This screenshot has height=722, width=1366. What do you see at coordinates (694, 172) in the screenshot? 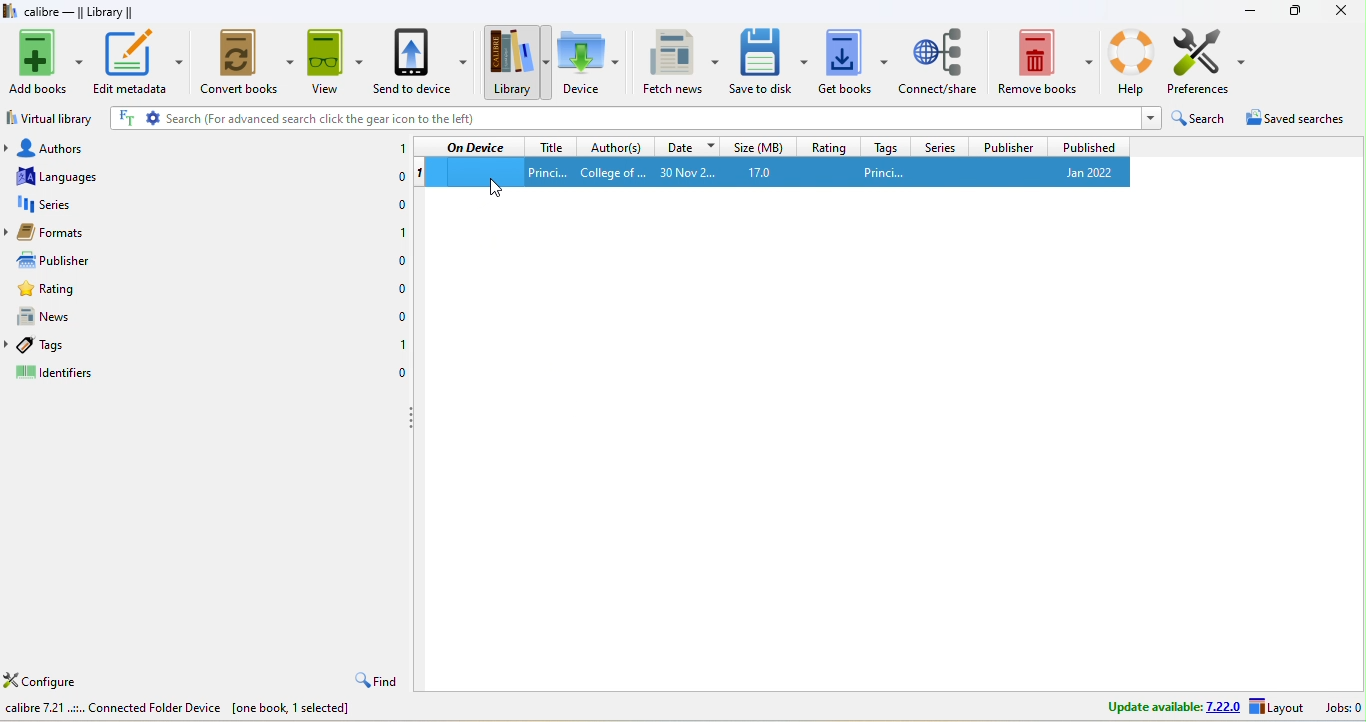
I see `30 nov 2` at bounding box center [694, 172].